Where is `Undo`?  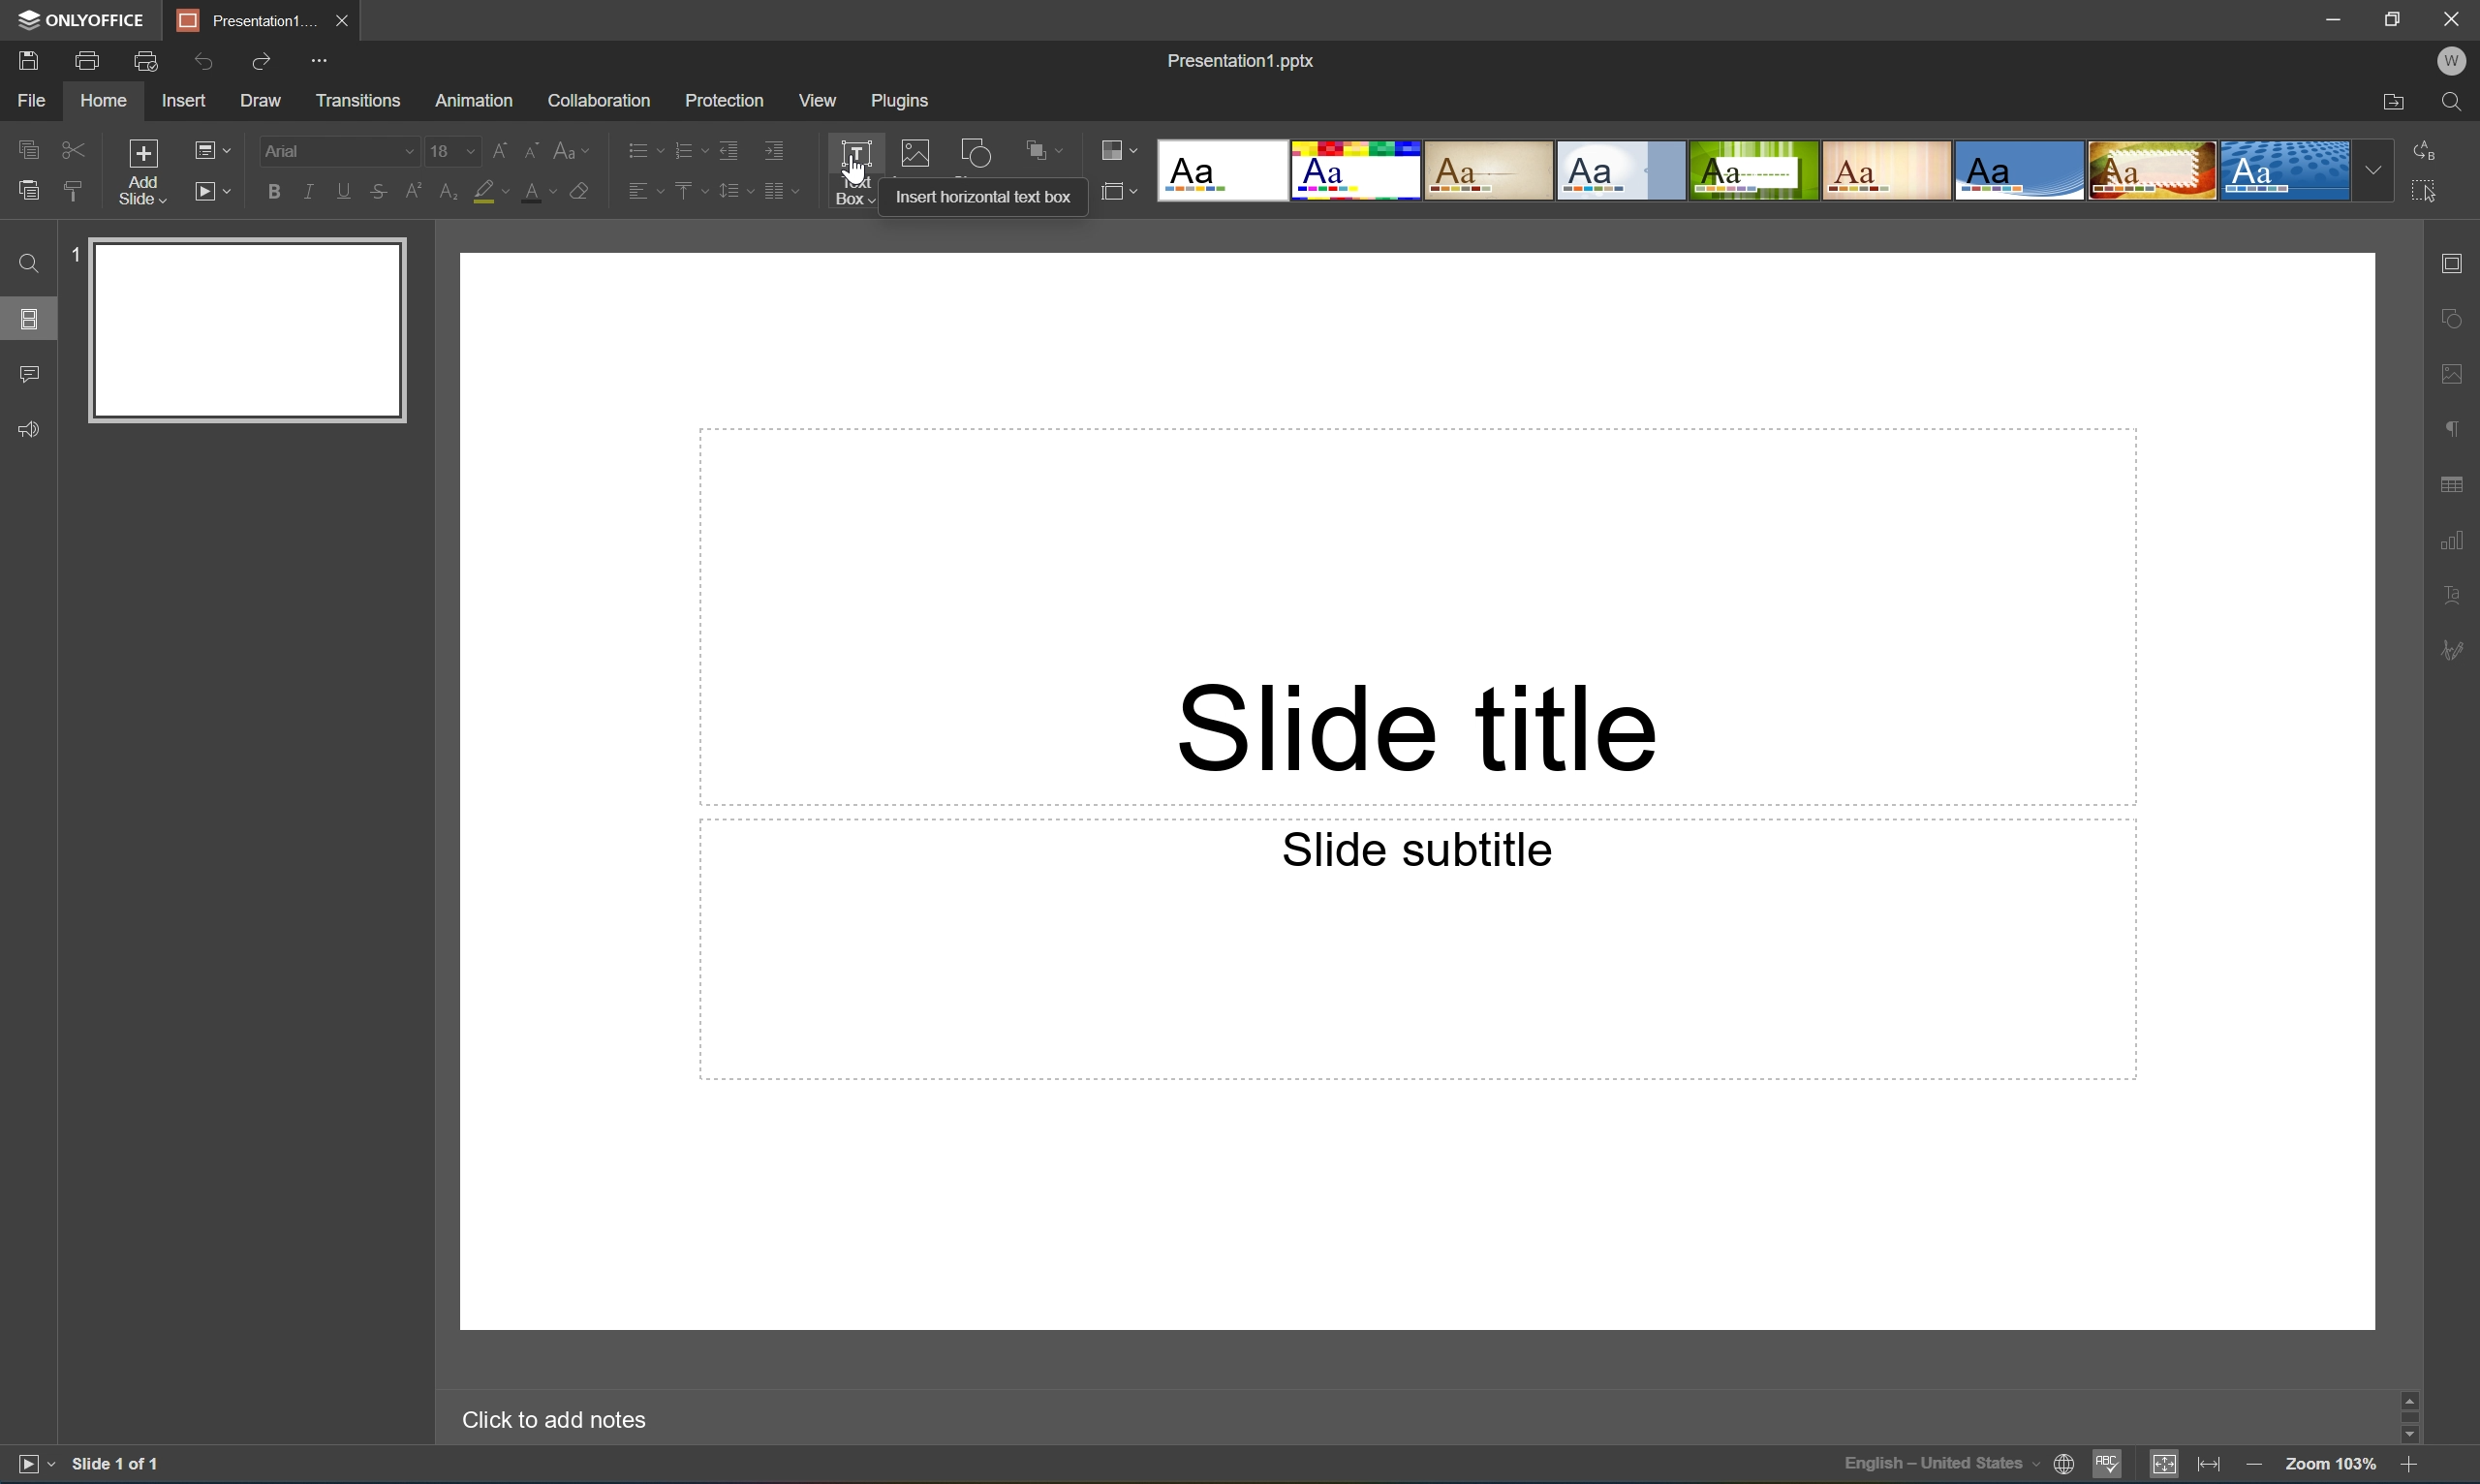
Undo is located at coordinates (200, 61).